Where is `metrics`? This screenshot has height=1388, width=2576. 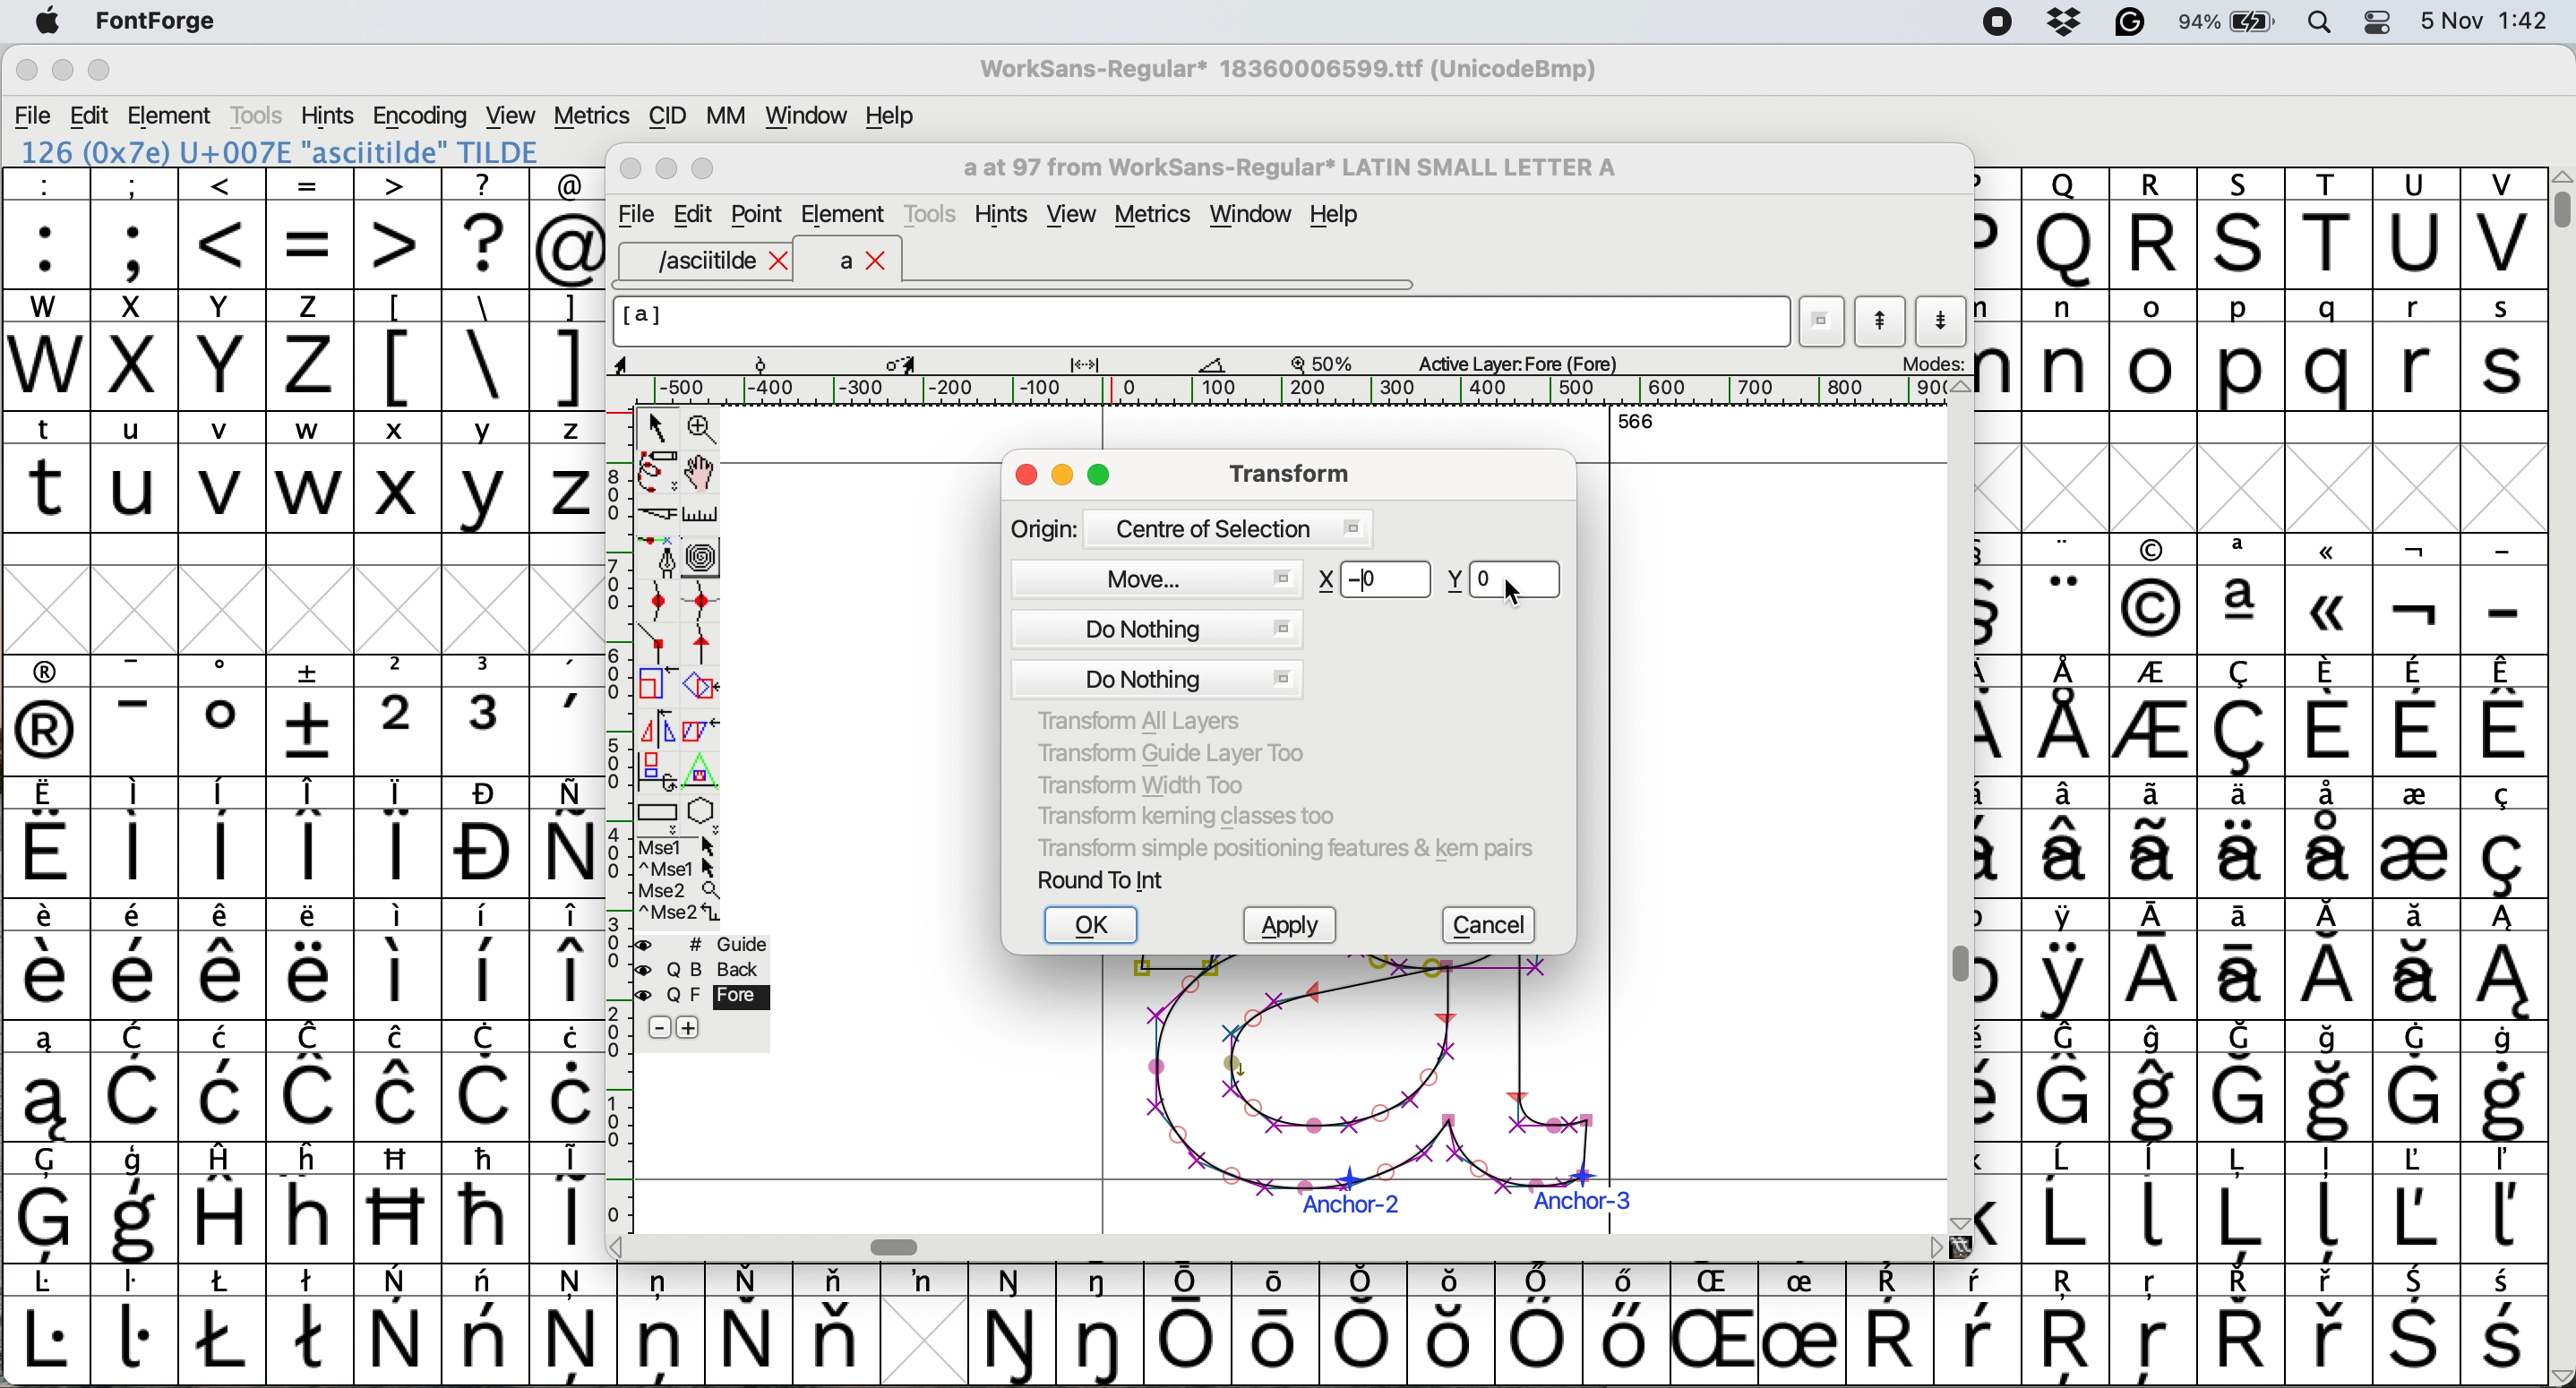
metrics is located at coordinates (591, 116).